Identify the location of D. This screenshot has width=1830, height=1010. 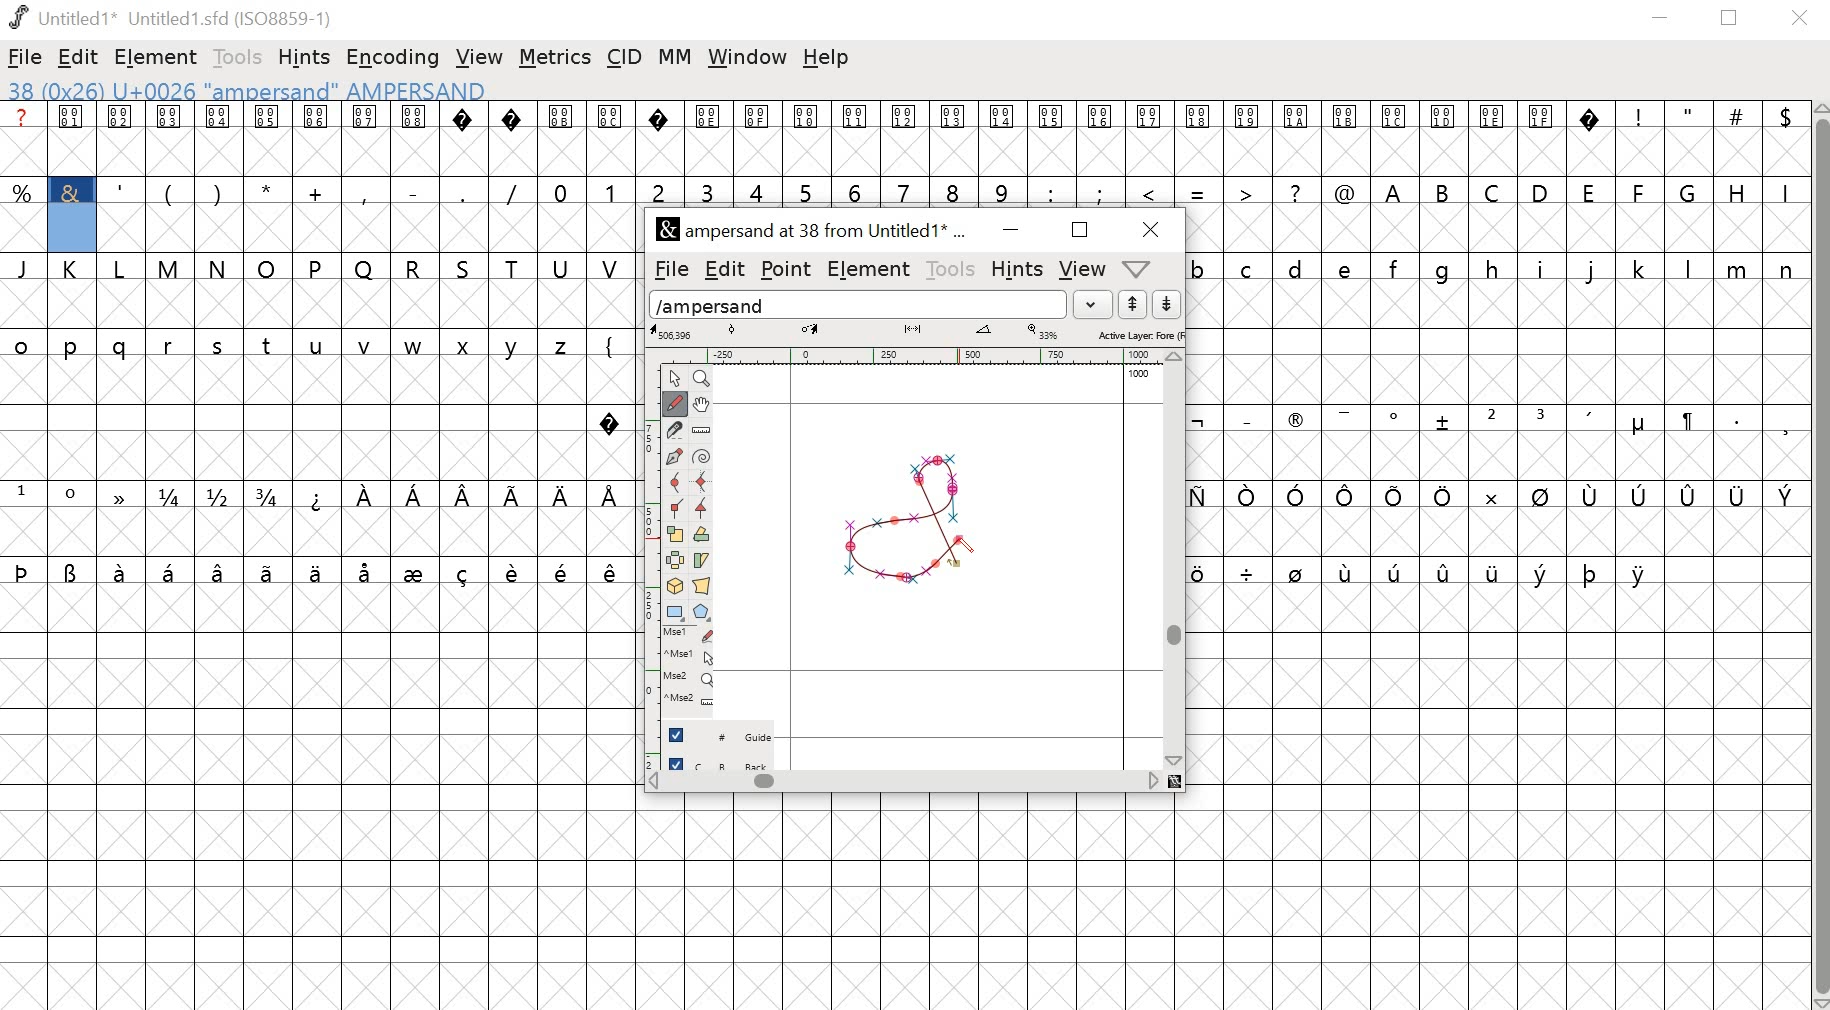
(1542, 191).